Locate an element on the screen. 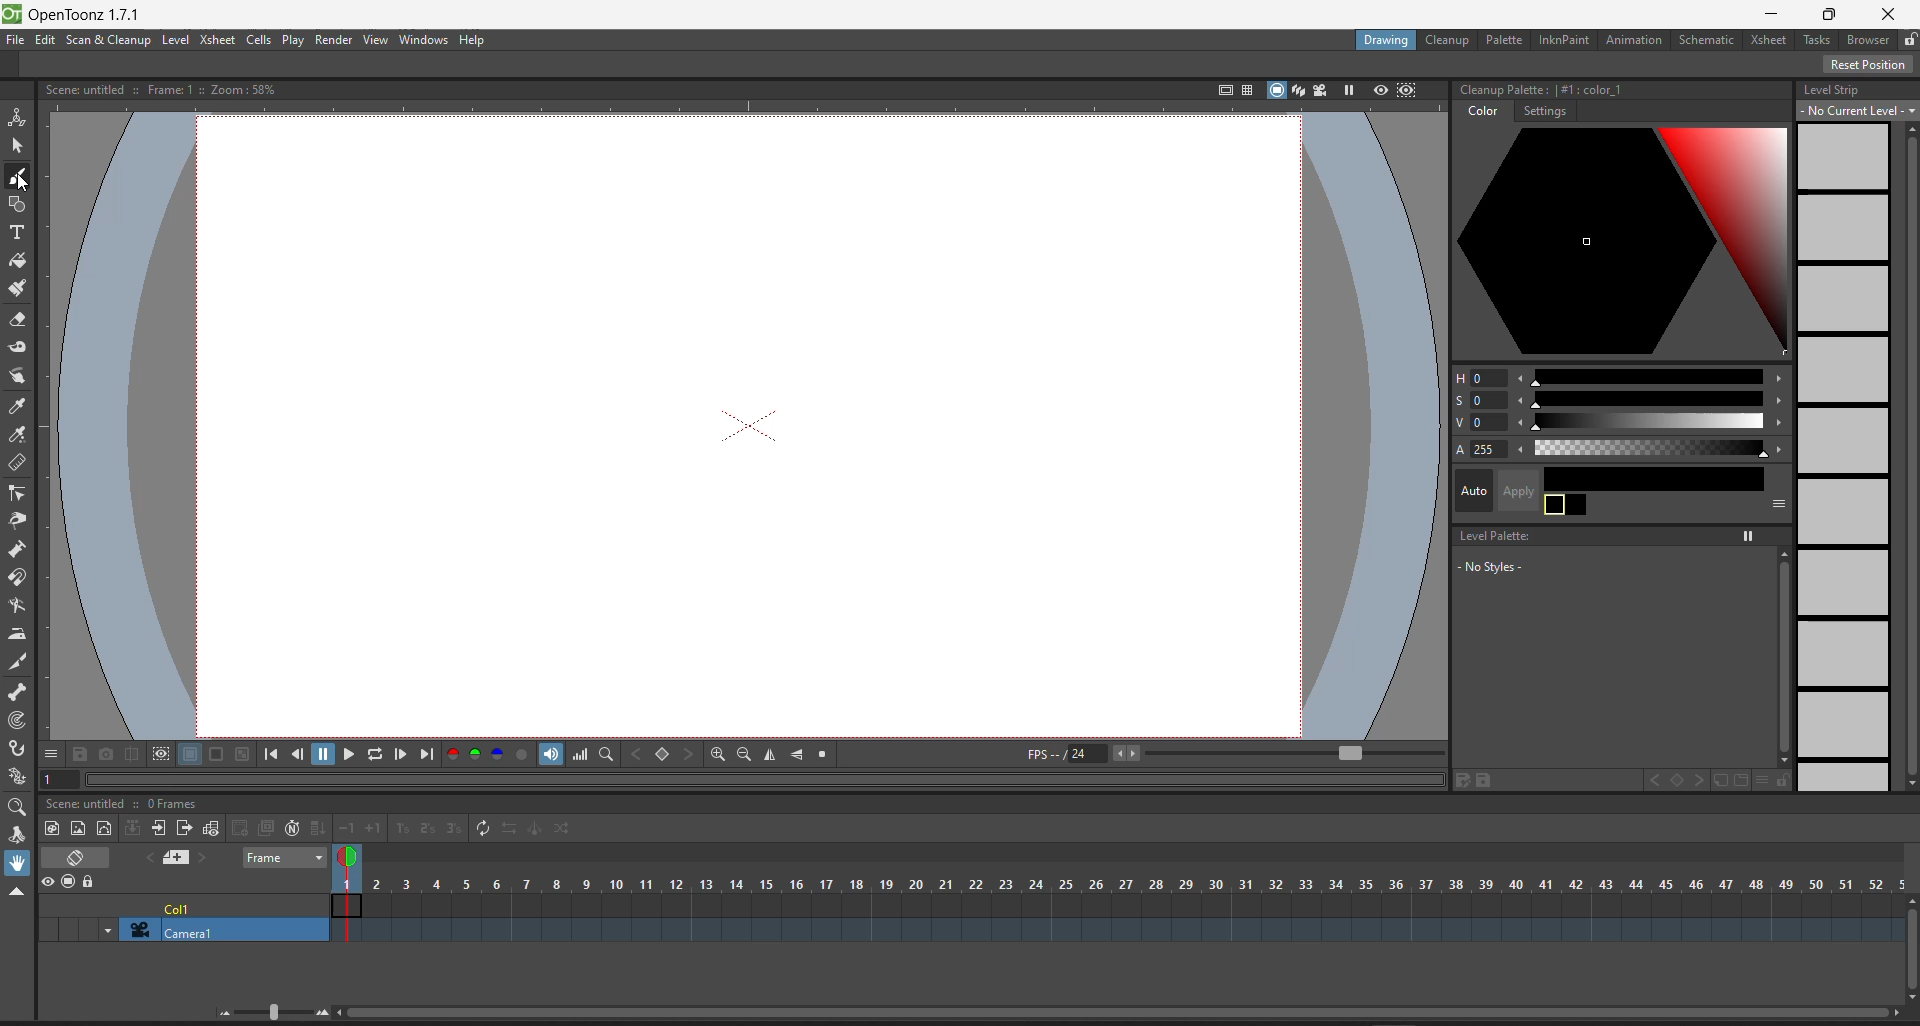  control paint editor tool is located at coordinates (22, 493).